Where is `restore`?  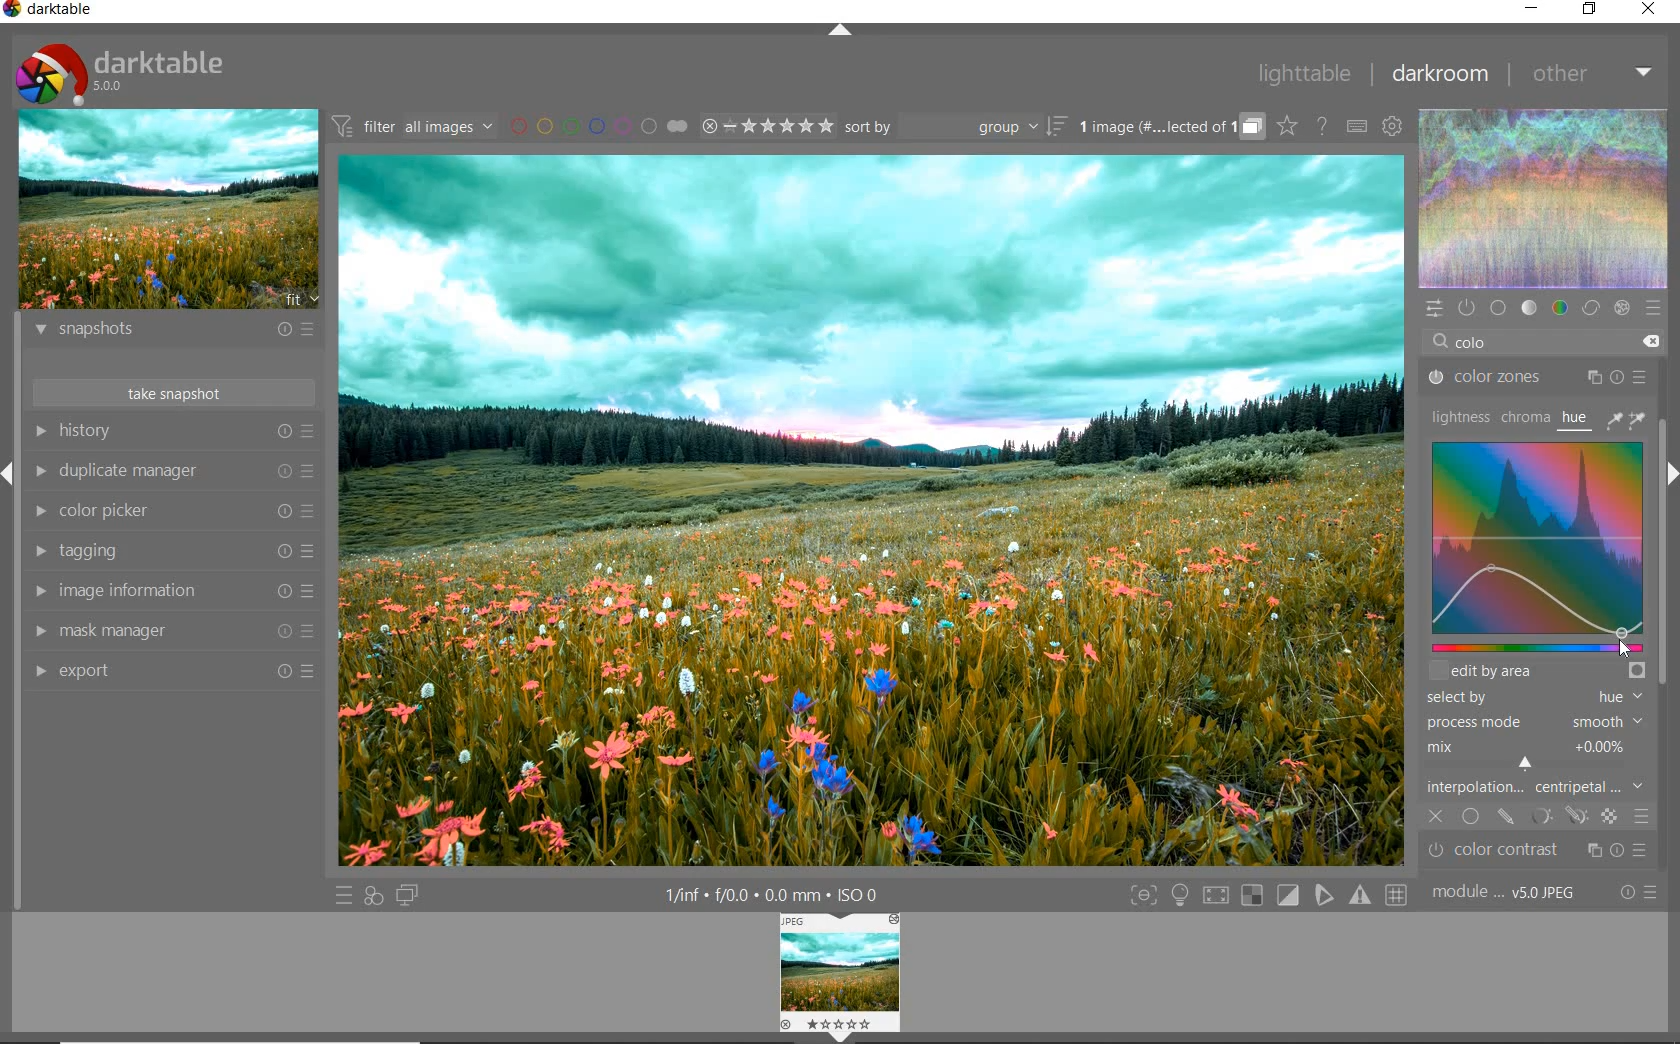 restore is located at coordinates (1592, 10).